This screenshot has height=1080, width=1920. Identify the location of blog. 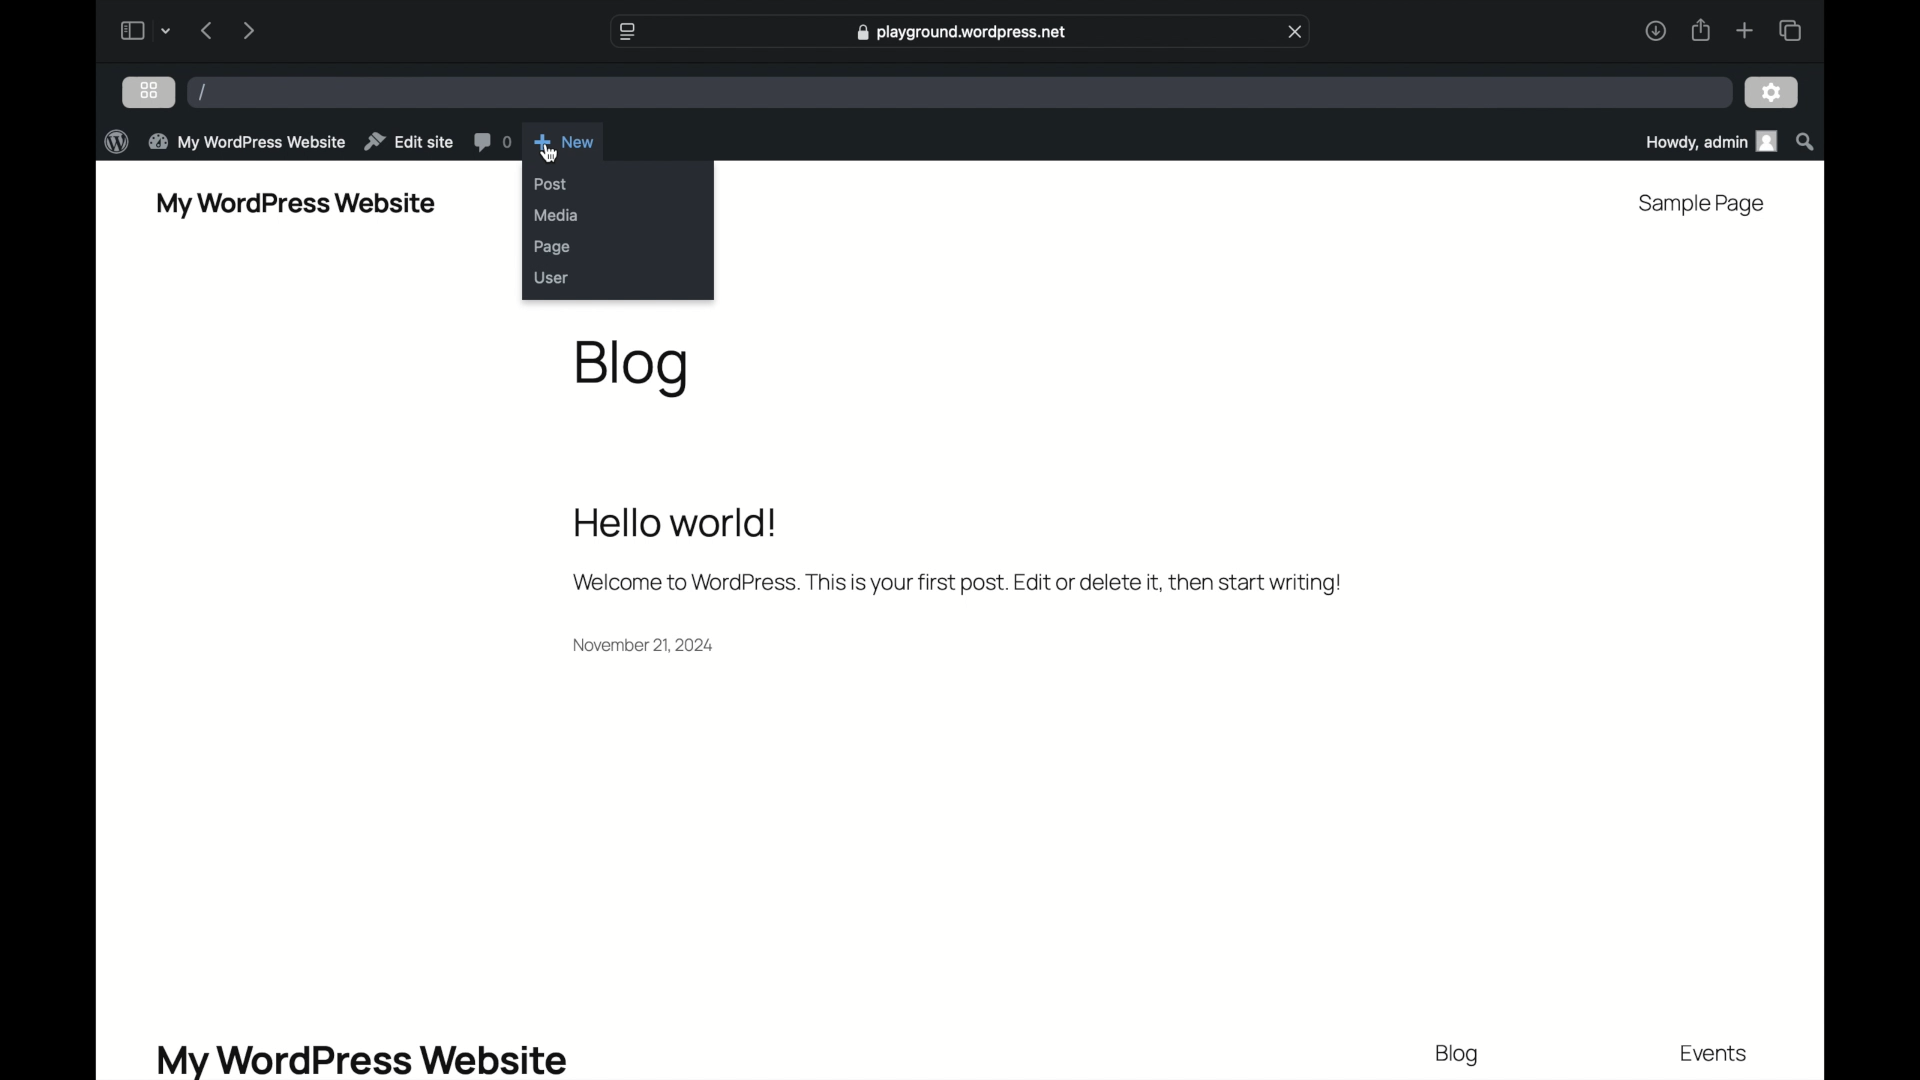
(1459, 1055).